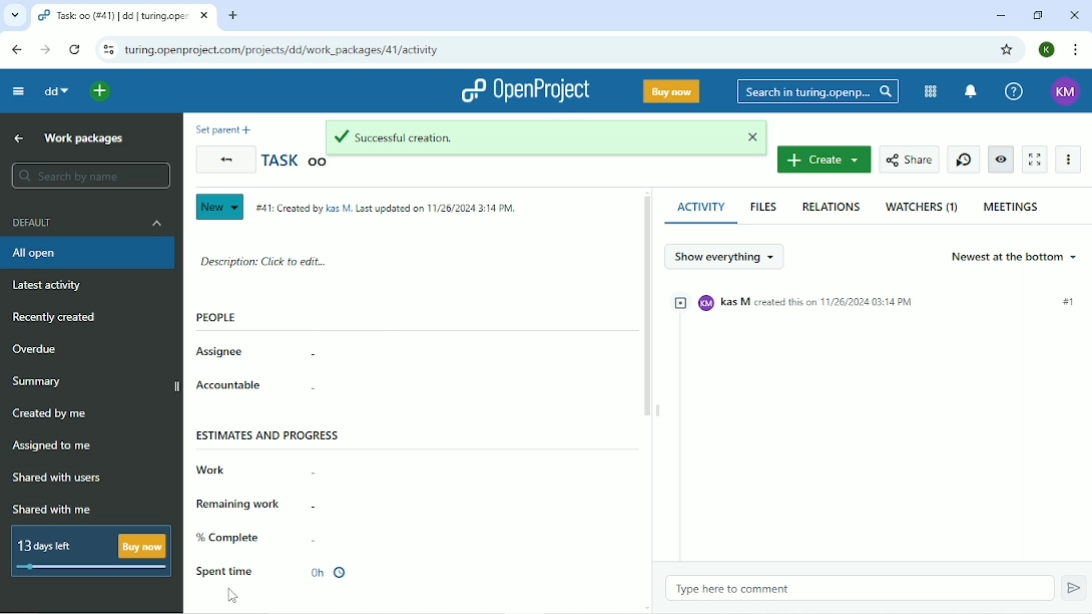 This screenshot has height=614, width=1092. I want to click on Estimates and progress, so click(268, 436).